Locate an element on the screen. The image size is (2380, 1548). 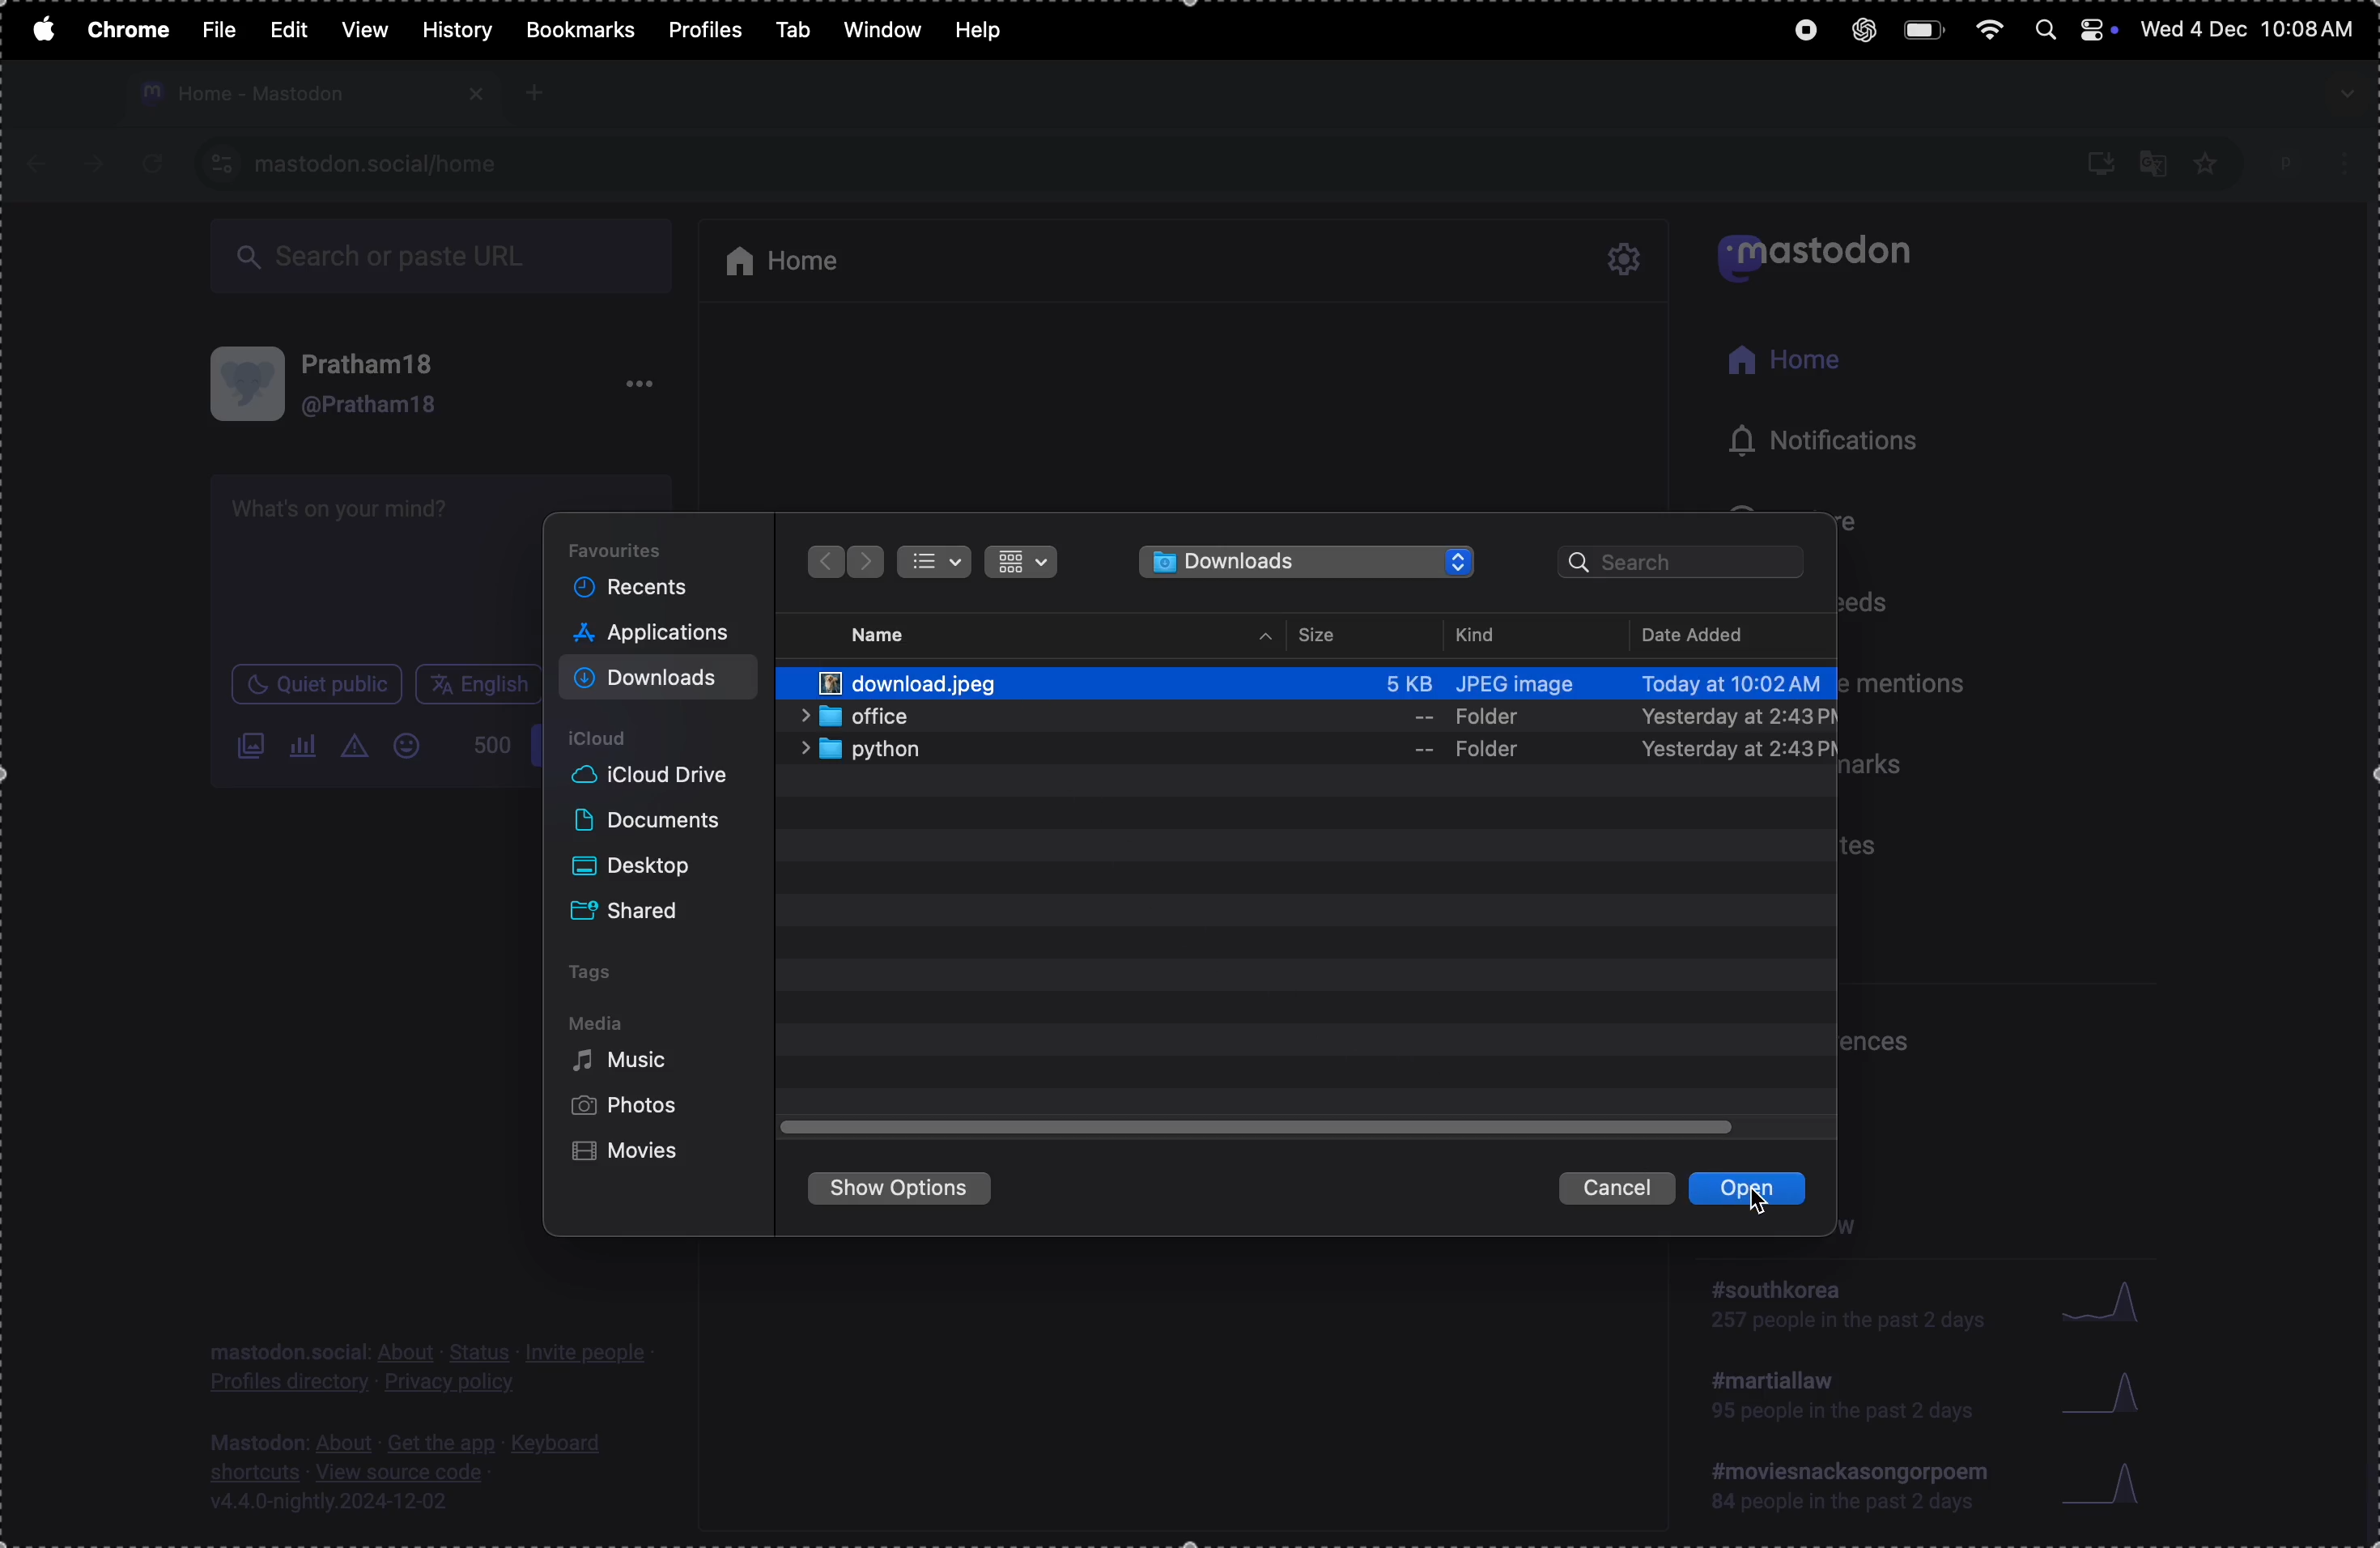
kind is located at coordinates (1485, 634).